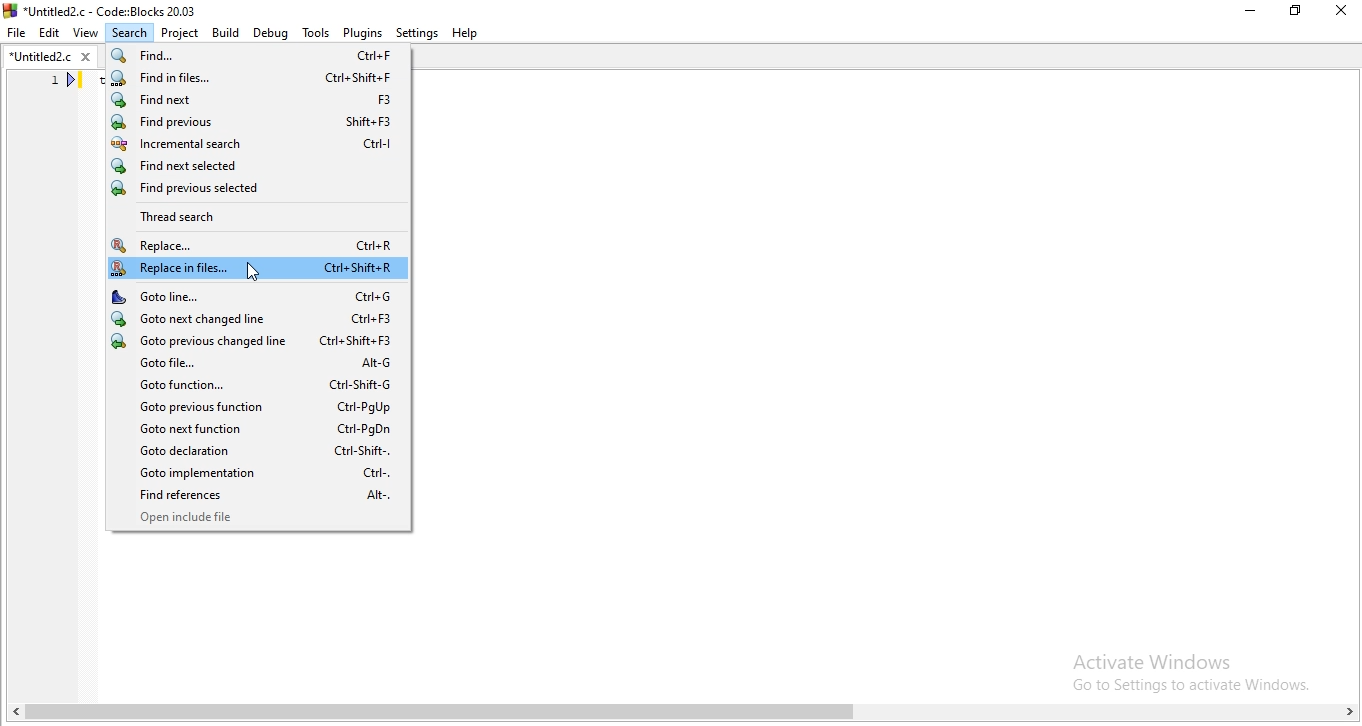  Describe the element at coordinates (256, 167) in the screenshot. I see `Find next ` at that location.